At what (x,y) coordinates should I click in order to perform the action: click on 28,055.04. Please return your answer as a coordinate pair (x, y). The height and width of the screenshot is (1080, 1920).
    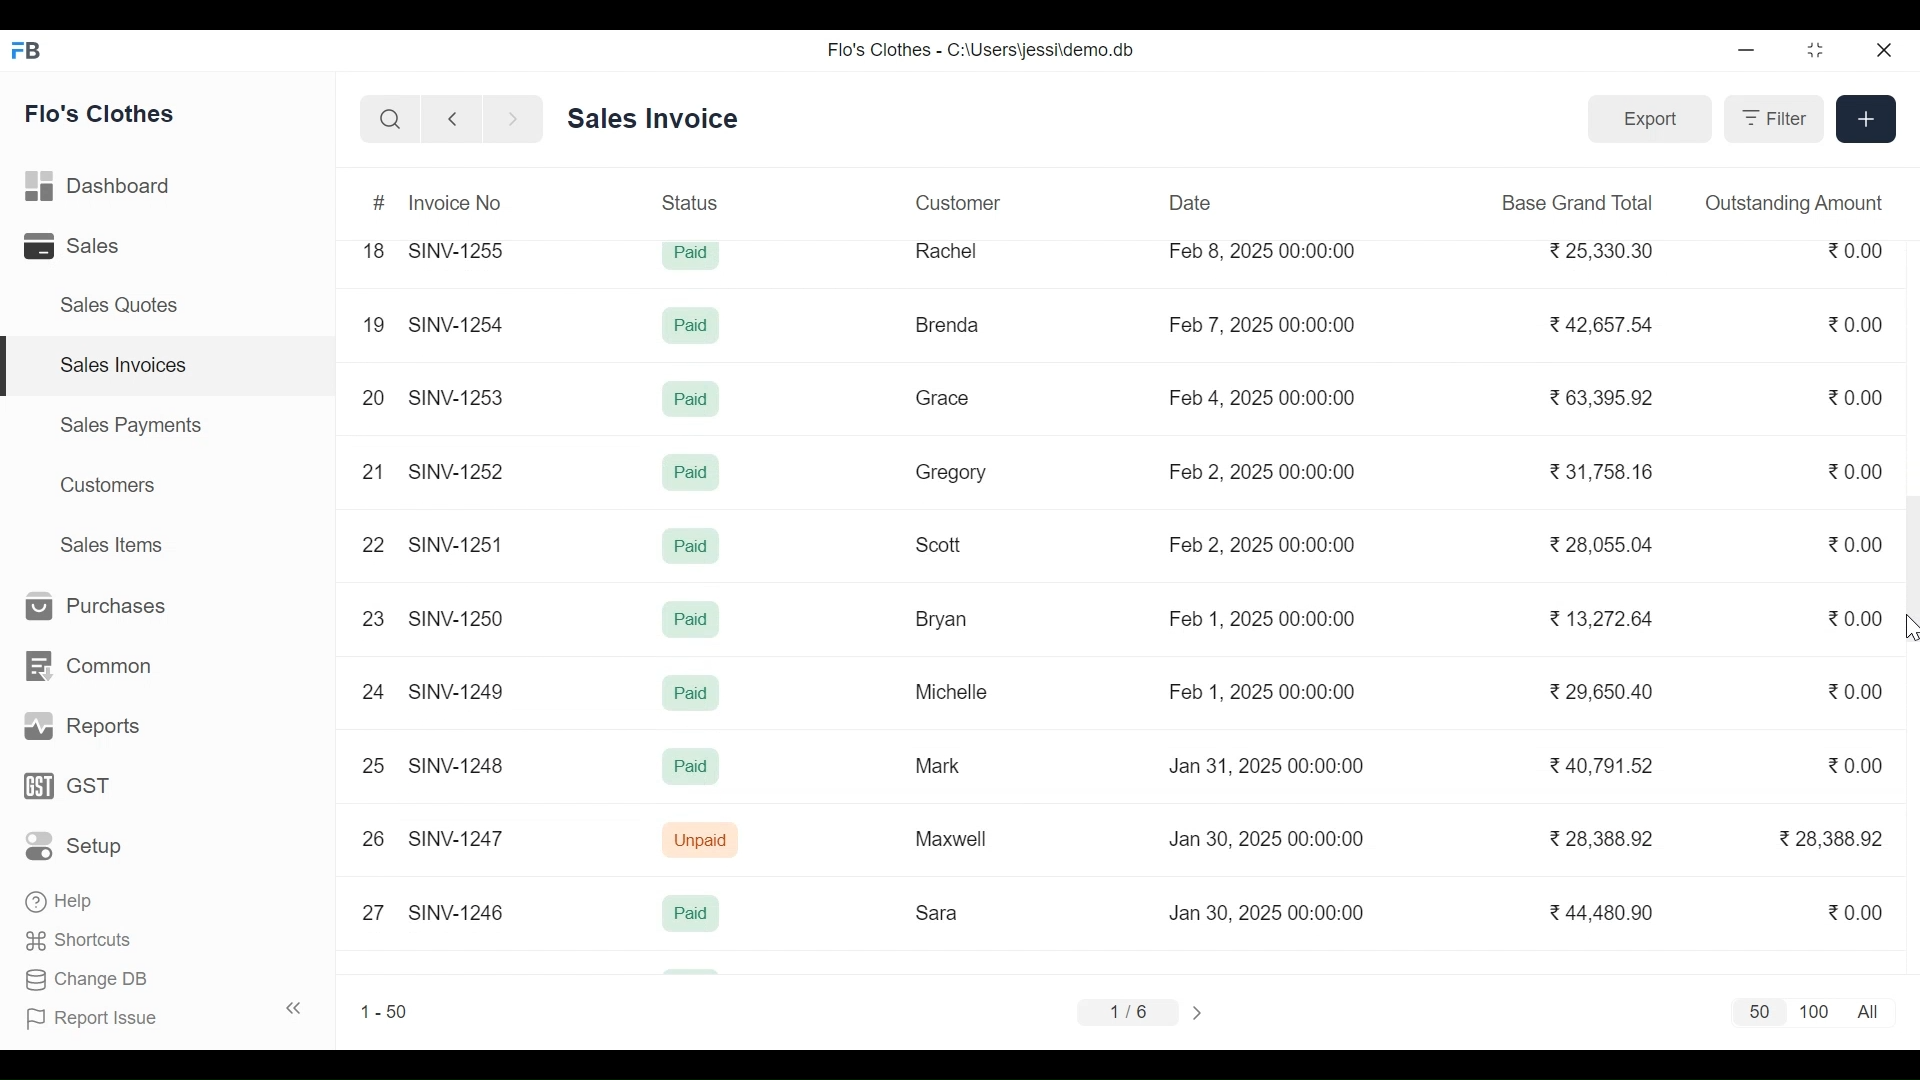
    Looking at the image, I should click on (1600, 543).